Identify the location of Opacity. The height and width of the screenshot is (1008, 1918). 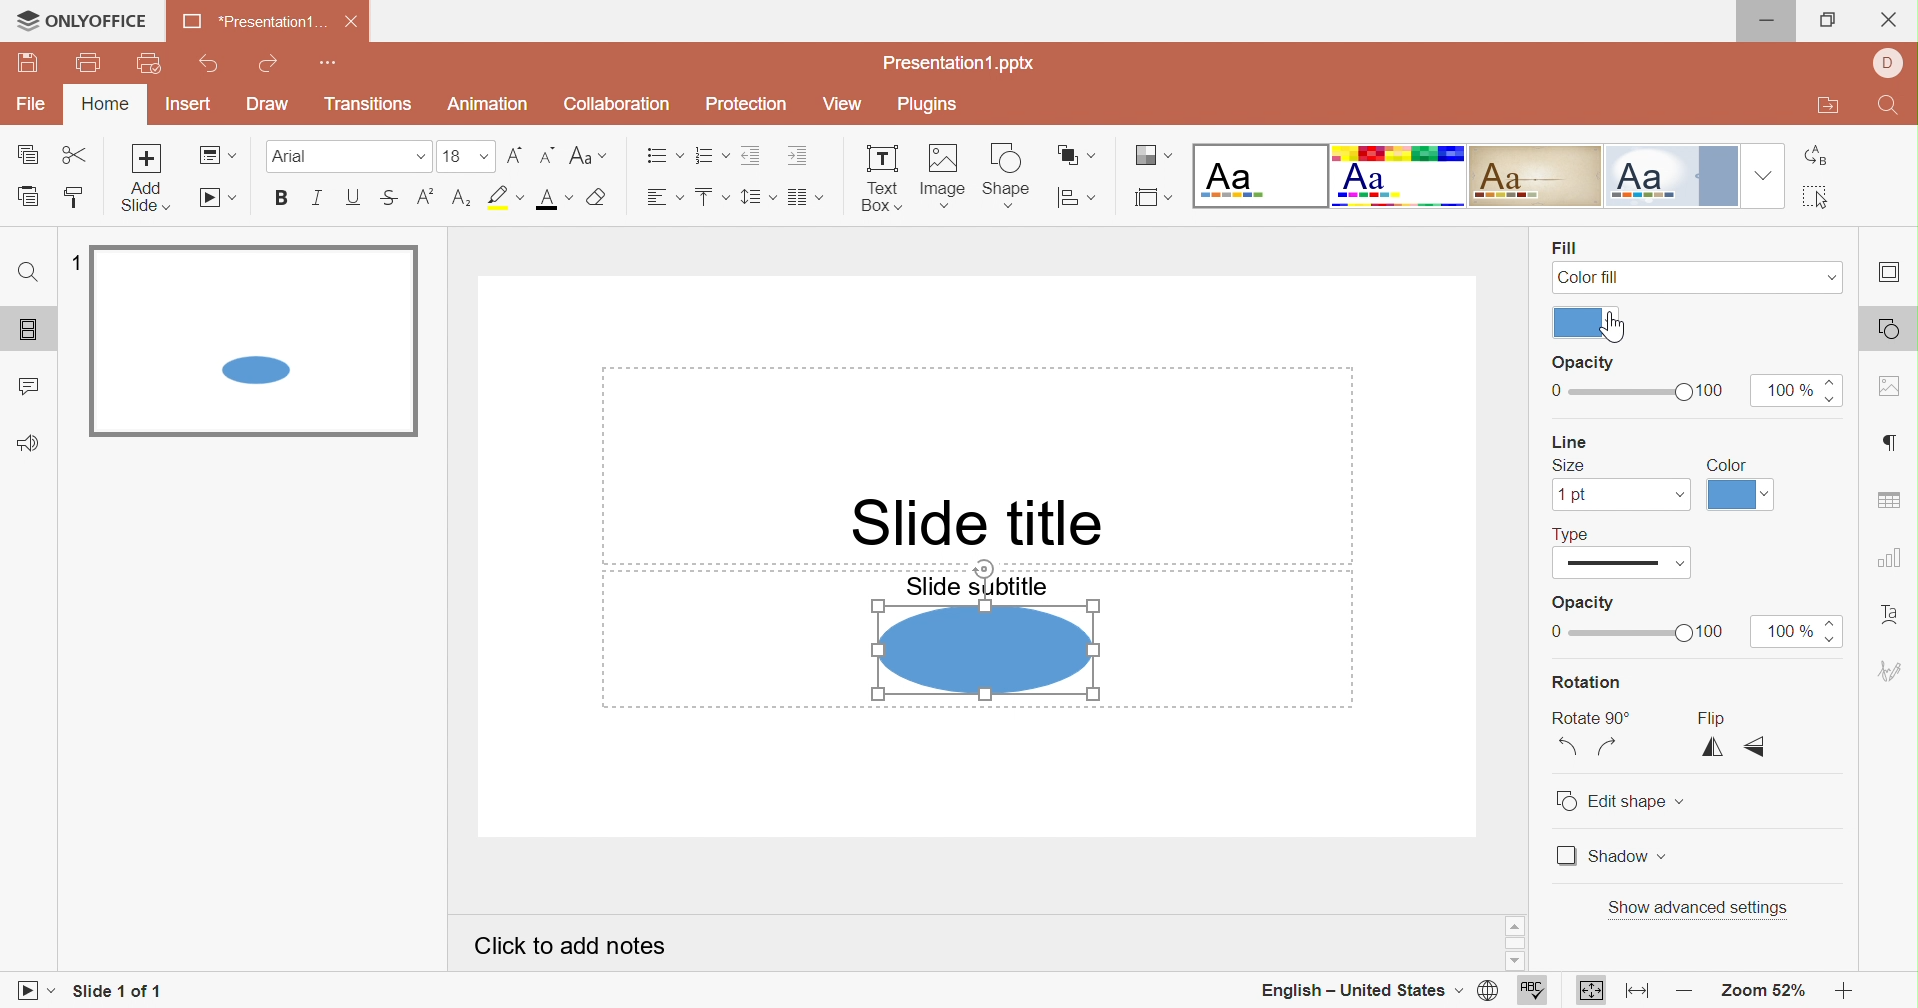
(1580, 602).